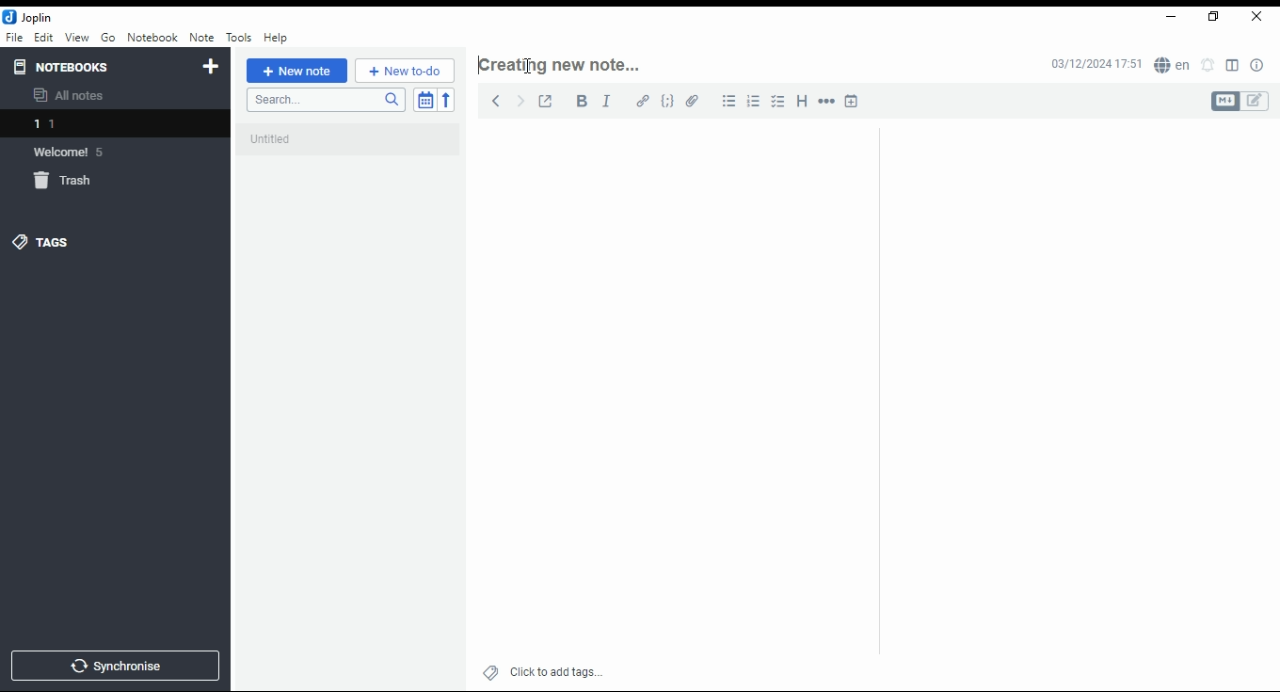  I want to click on bullet list, so click(730, 101).